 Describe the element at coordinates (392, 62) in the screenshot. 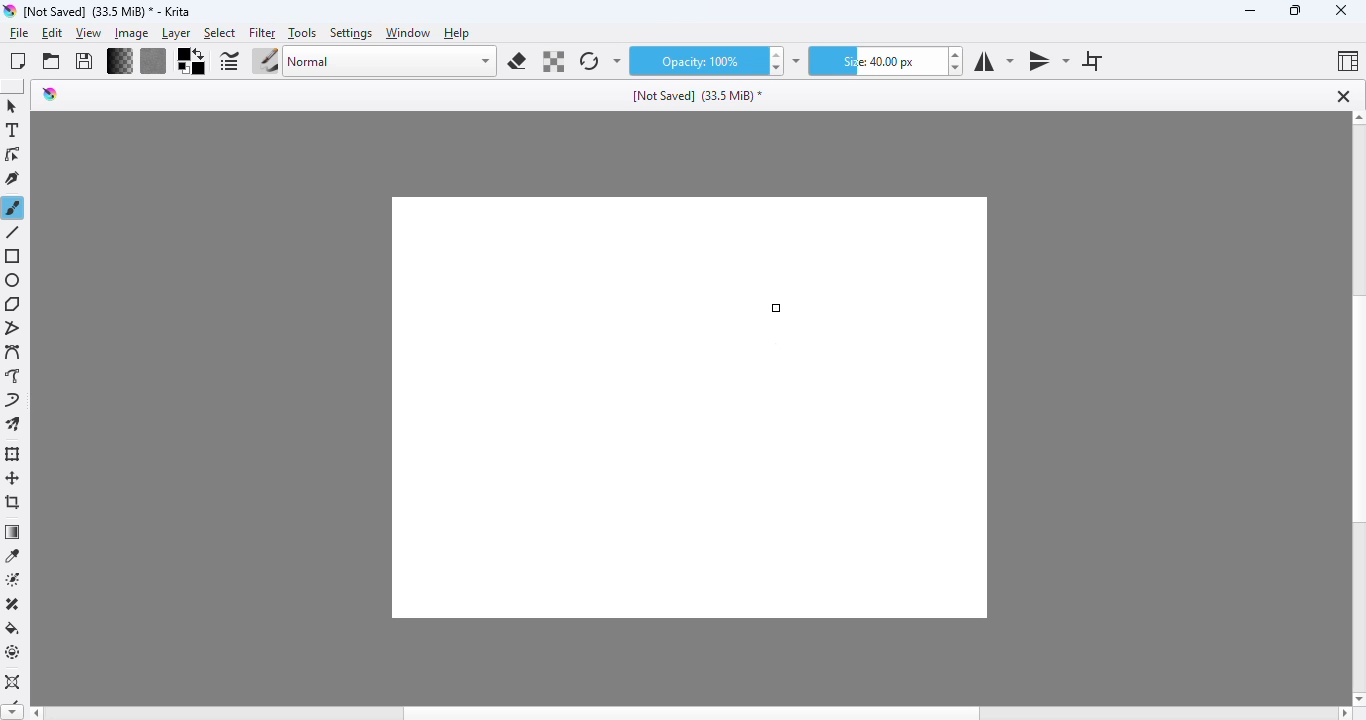

I see `blending mode` at that location.